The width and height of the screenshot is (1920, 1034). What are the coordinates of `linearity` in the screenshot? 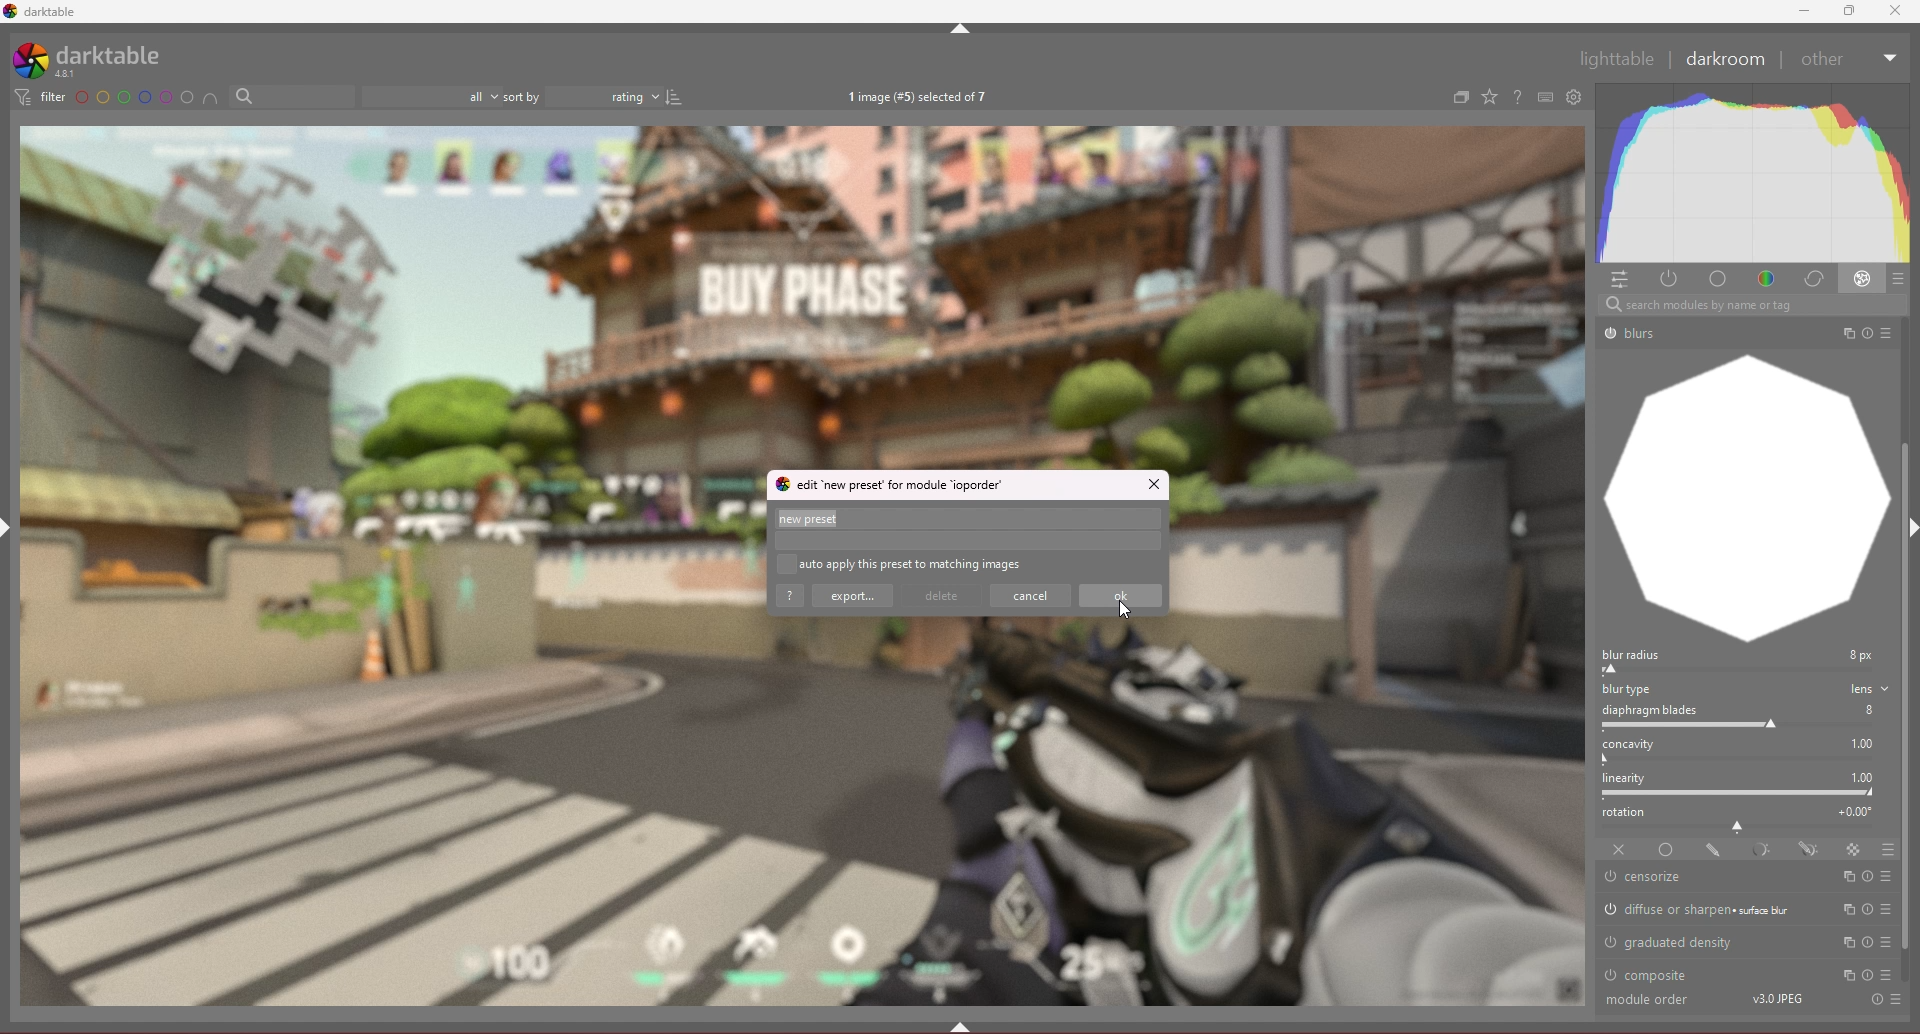 It's located at (1746, 785).